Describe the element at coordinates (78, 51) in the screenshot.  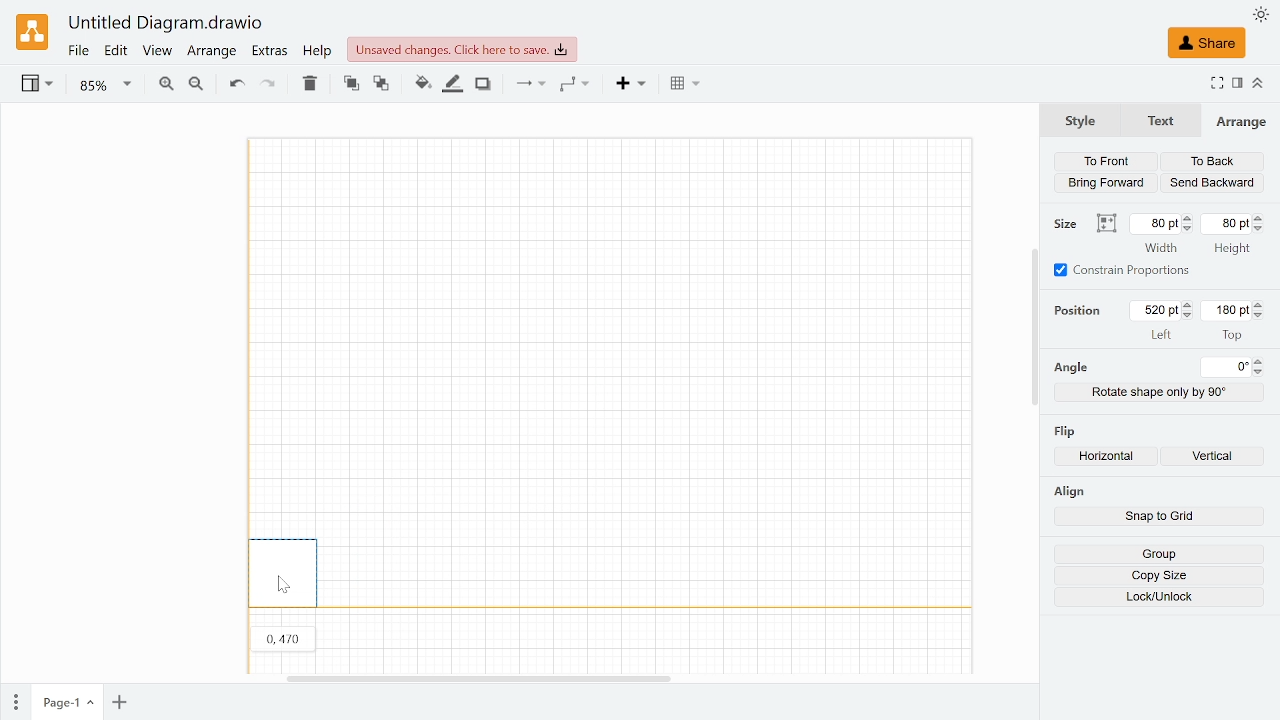
I see `File` at that location.